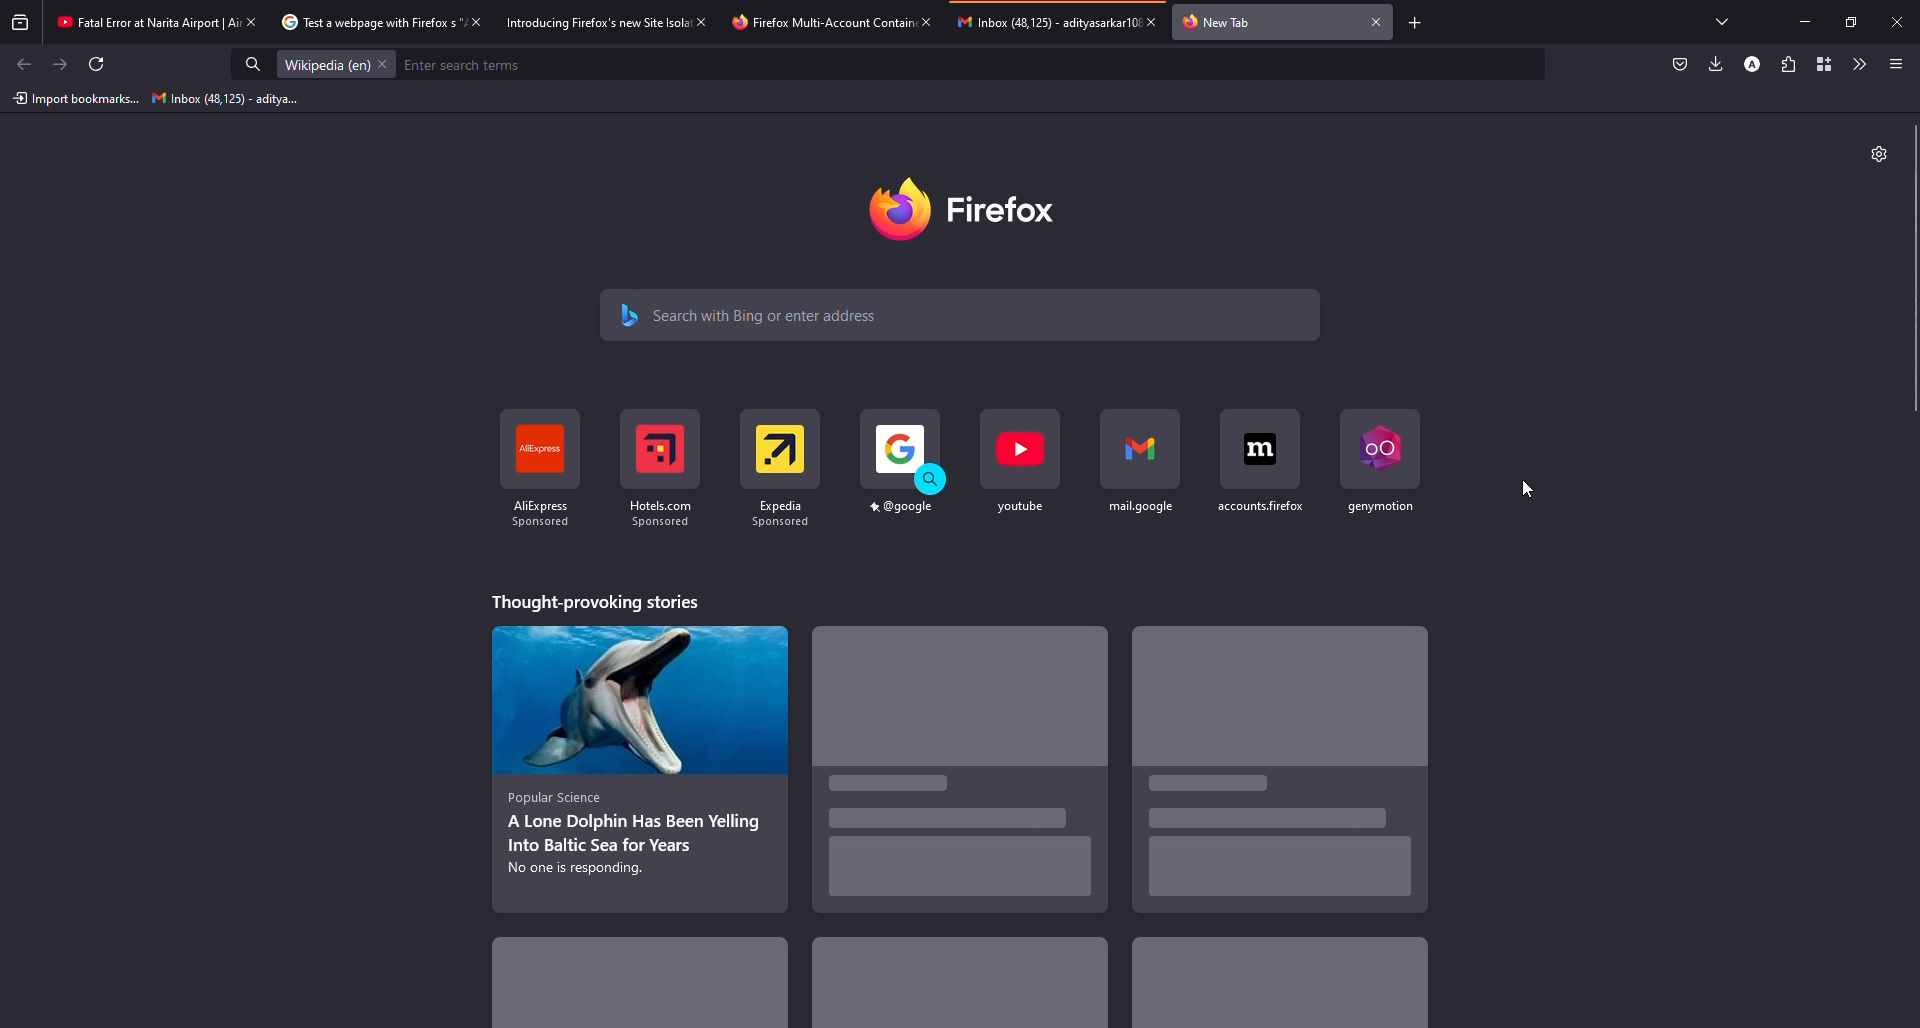  Describe the element at coordinates (1715, 65) in the screenshot. I see `downloads` at that location.